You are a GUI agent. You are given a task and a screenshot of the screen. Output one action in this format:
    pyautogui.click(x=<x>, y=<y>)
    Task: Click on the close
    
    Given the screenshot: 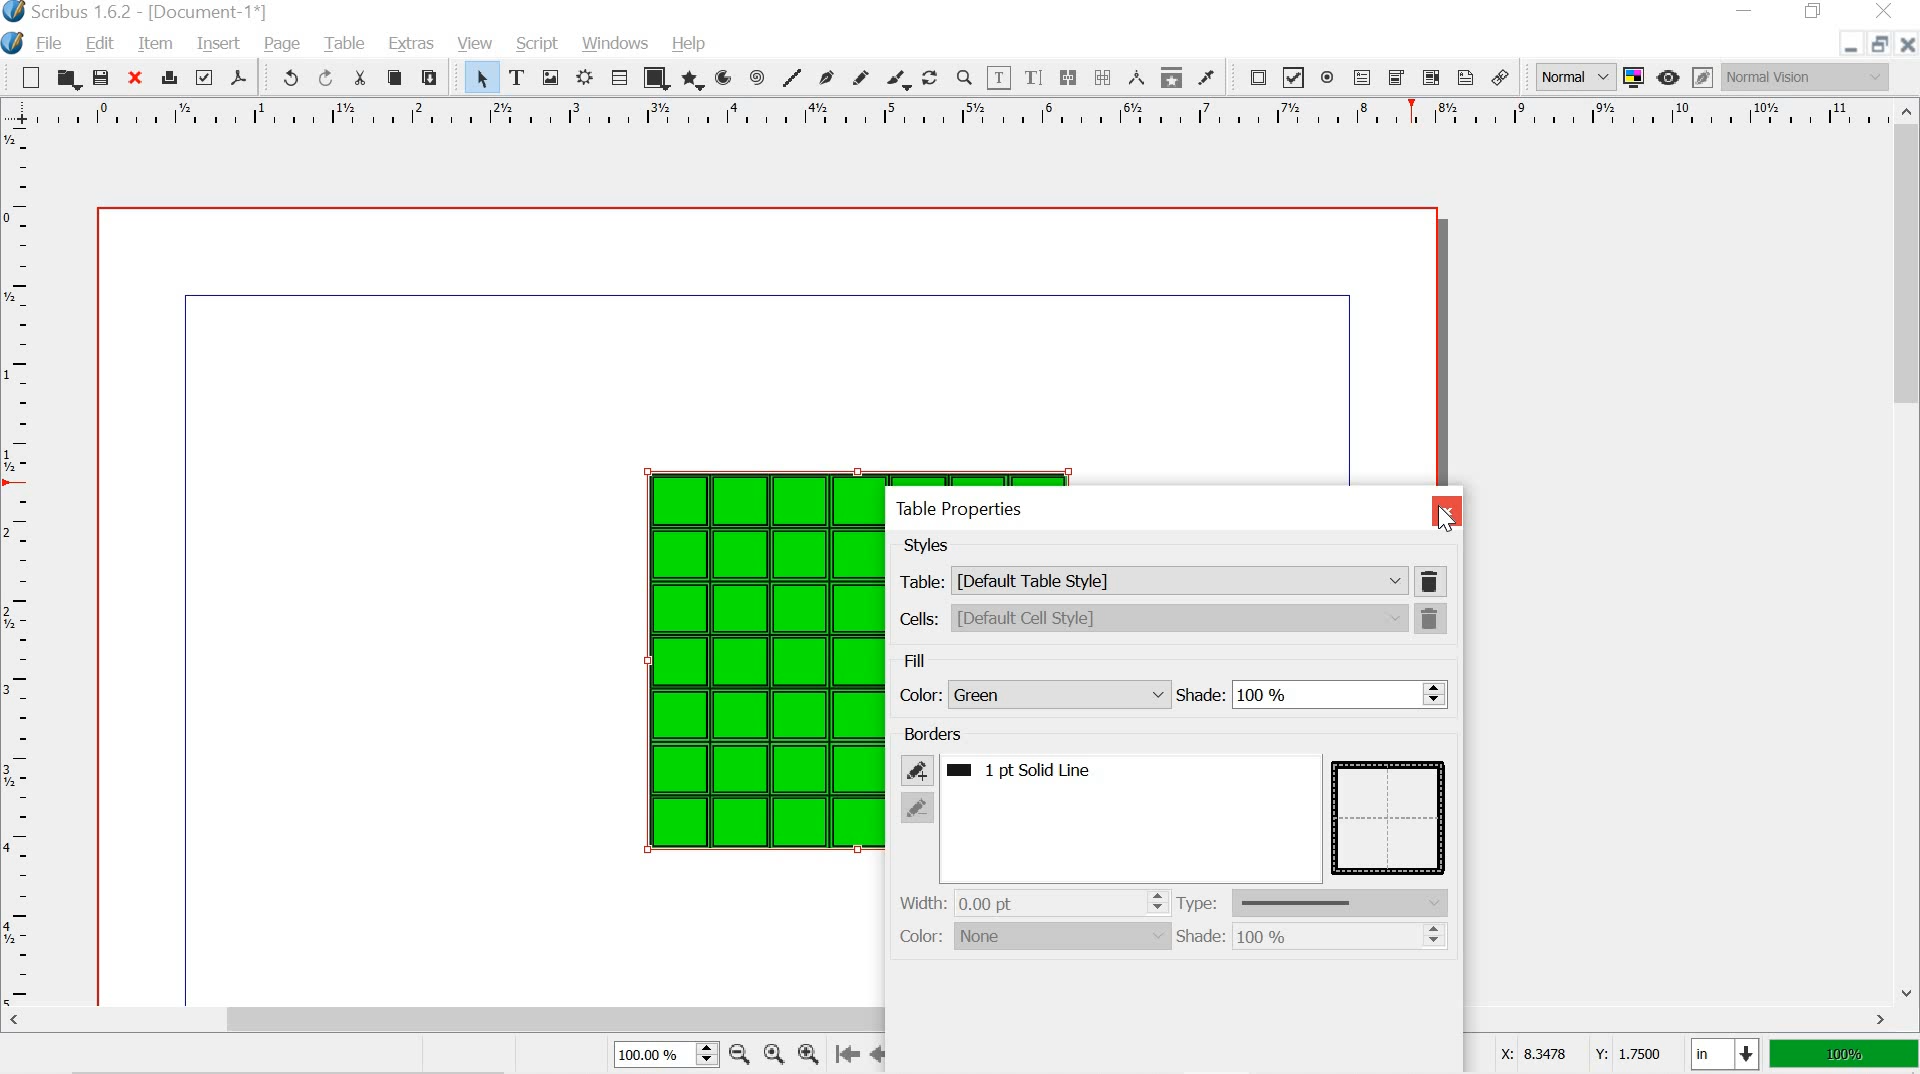 What is the action you would take?
    pyautogui.click(x=1907, y=44)
    